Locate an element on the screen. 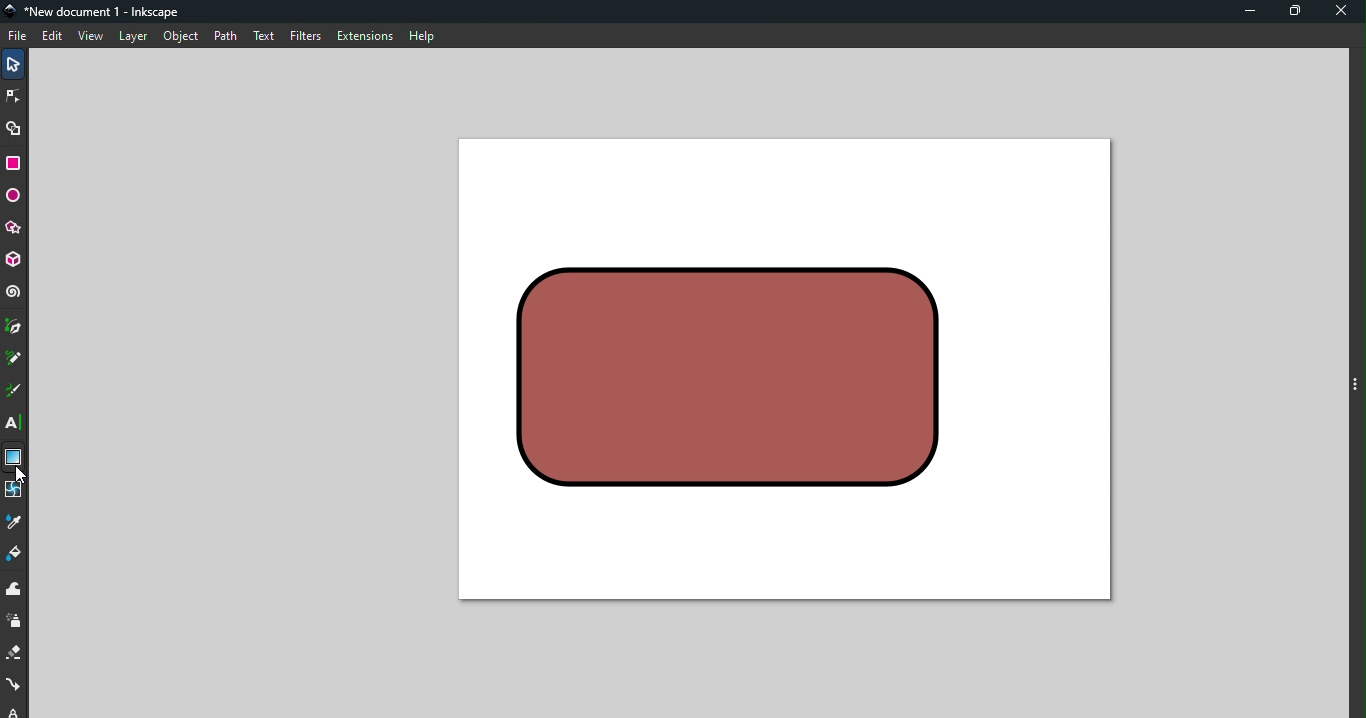 The width and height of the screenshot is (1366, 718). Eraser tool is located at coordinates (15, 654).